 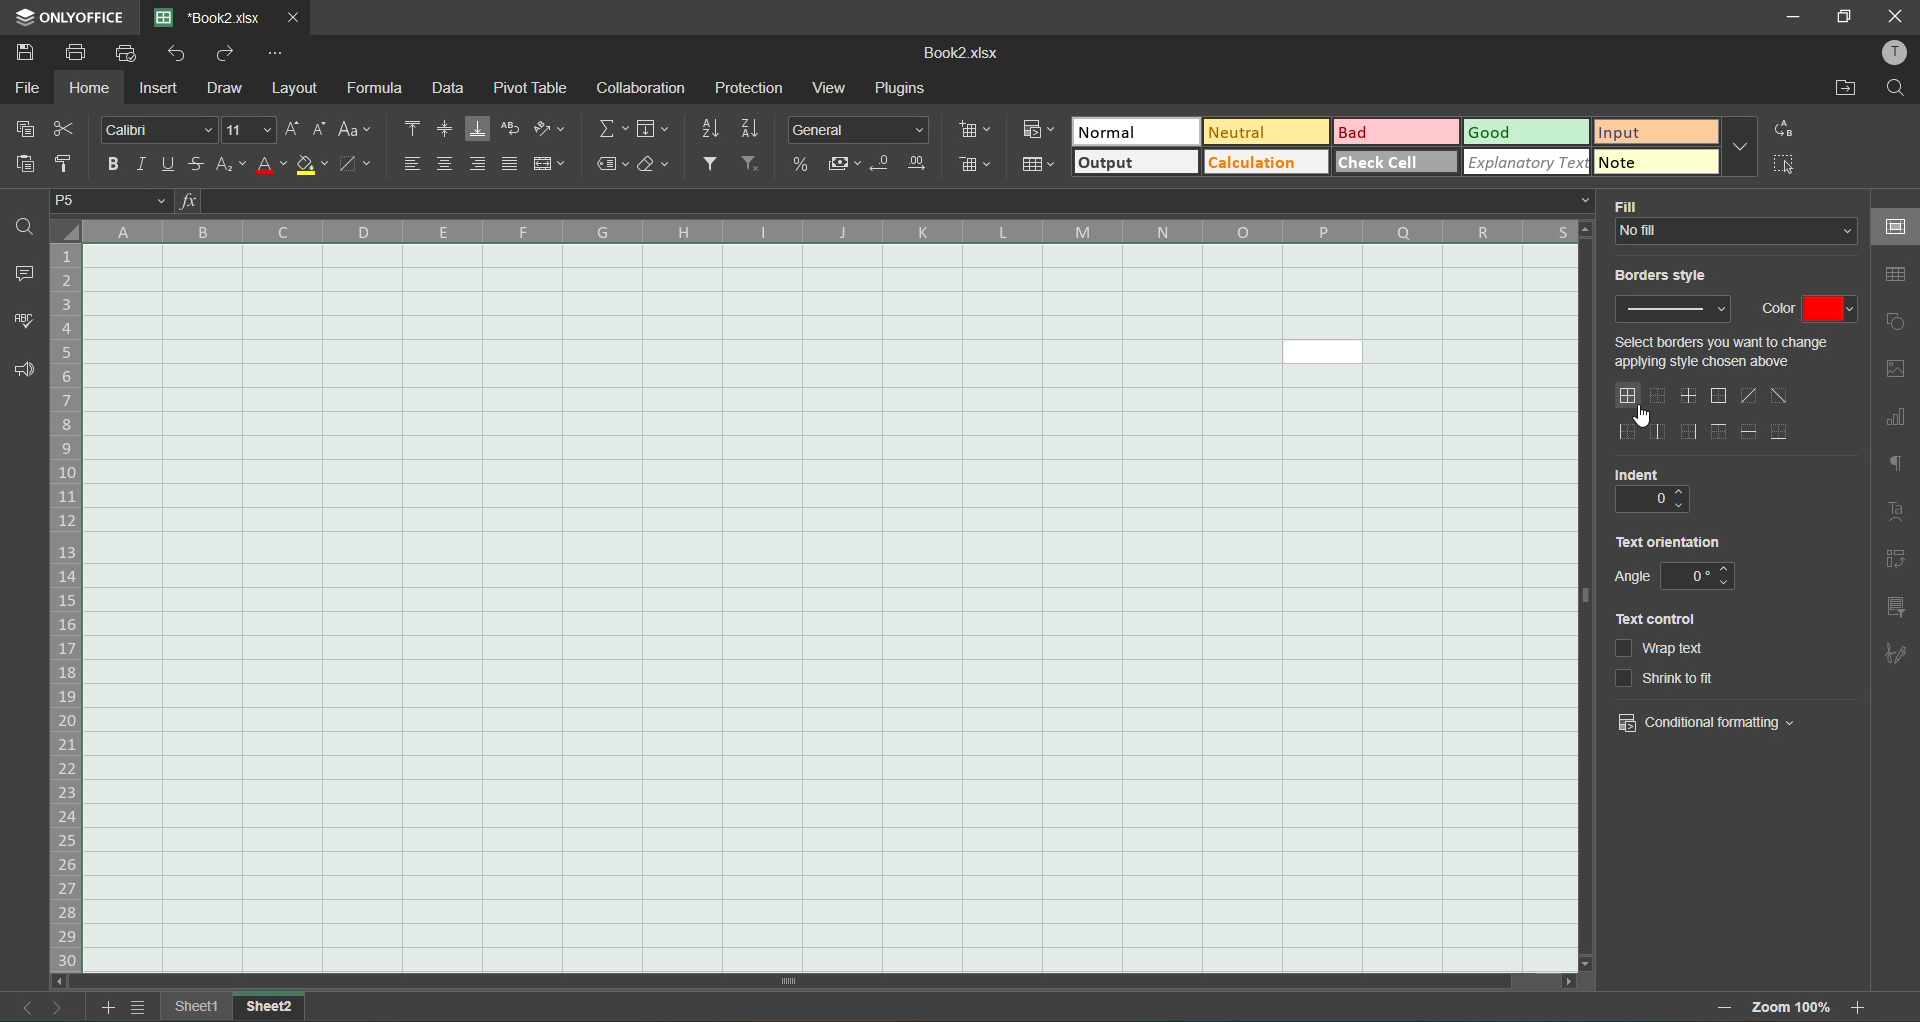 I want to click on sub/superscript, so click(x=233, y=168).